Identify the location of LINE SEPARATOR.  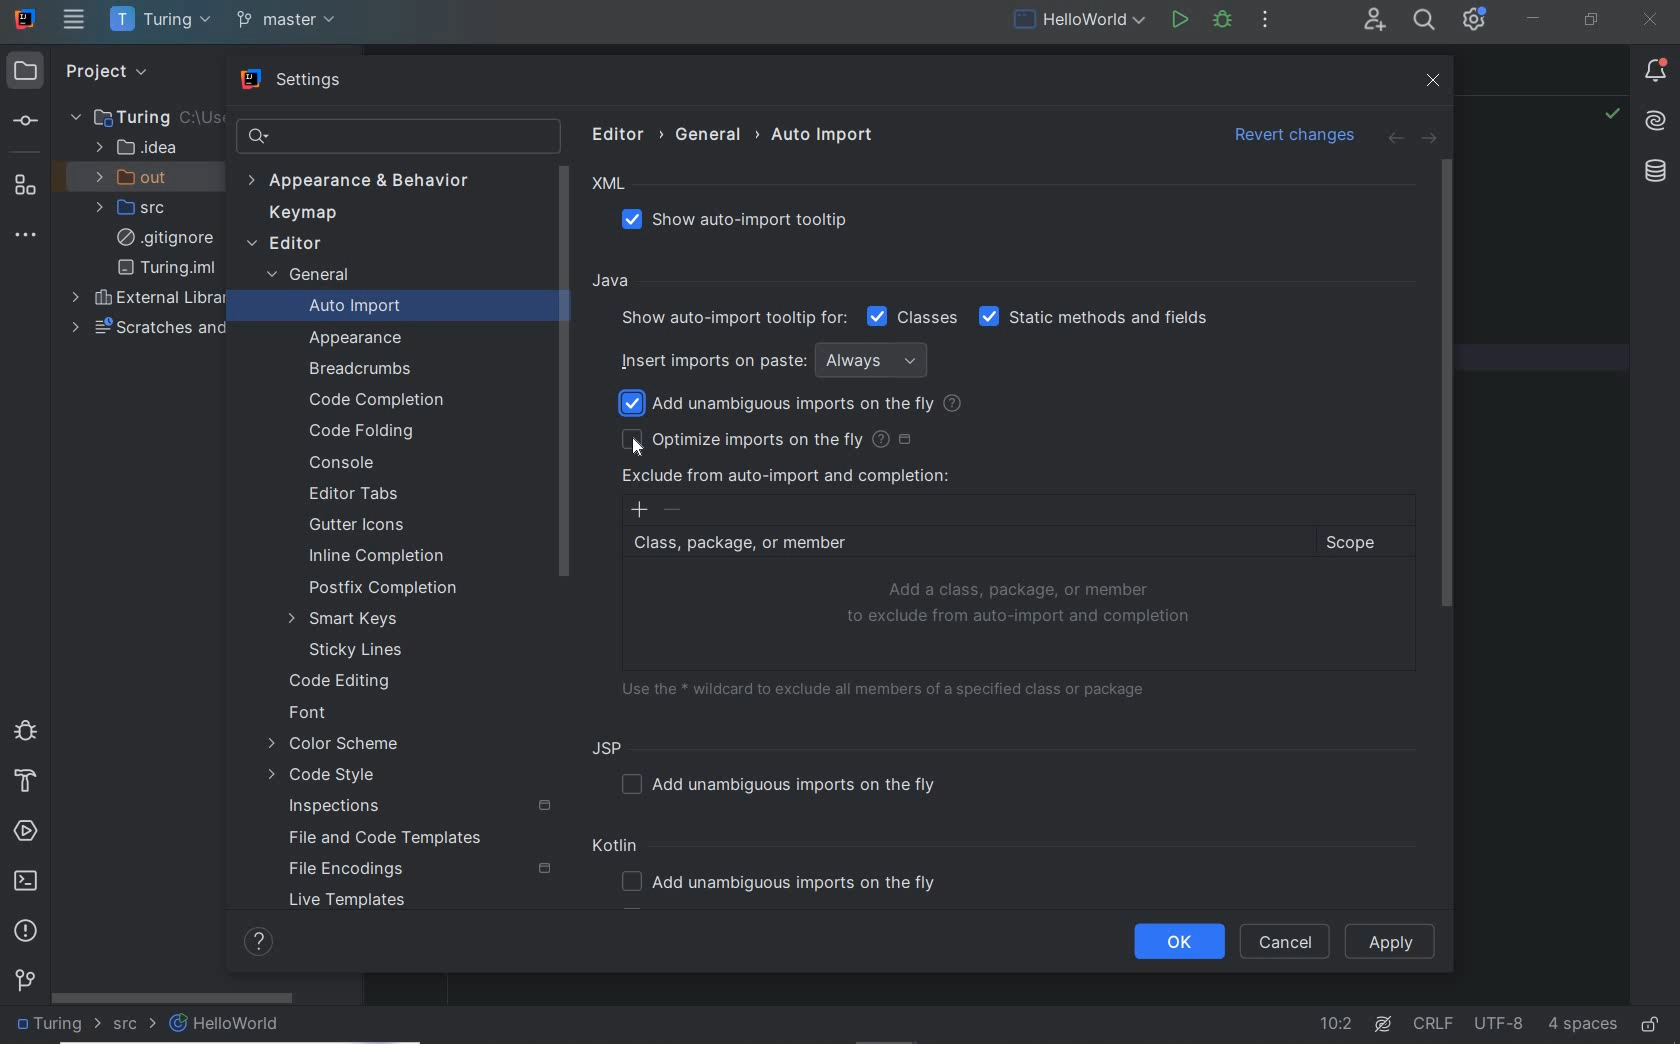
(1434, 1020).